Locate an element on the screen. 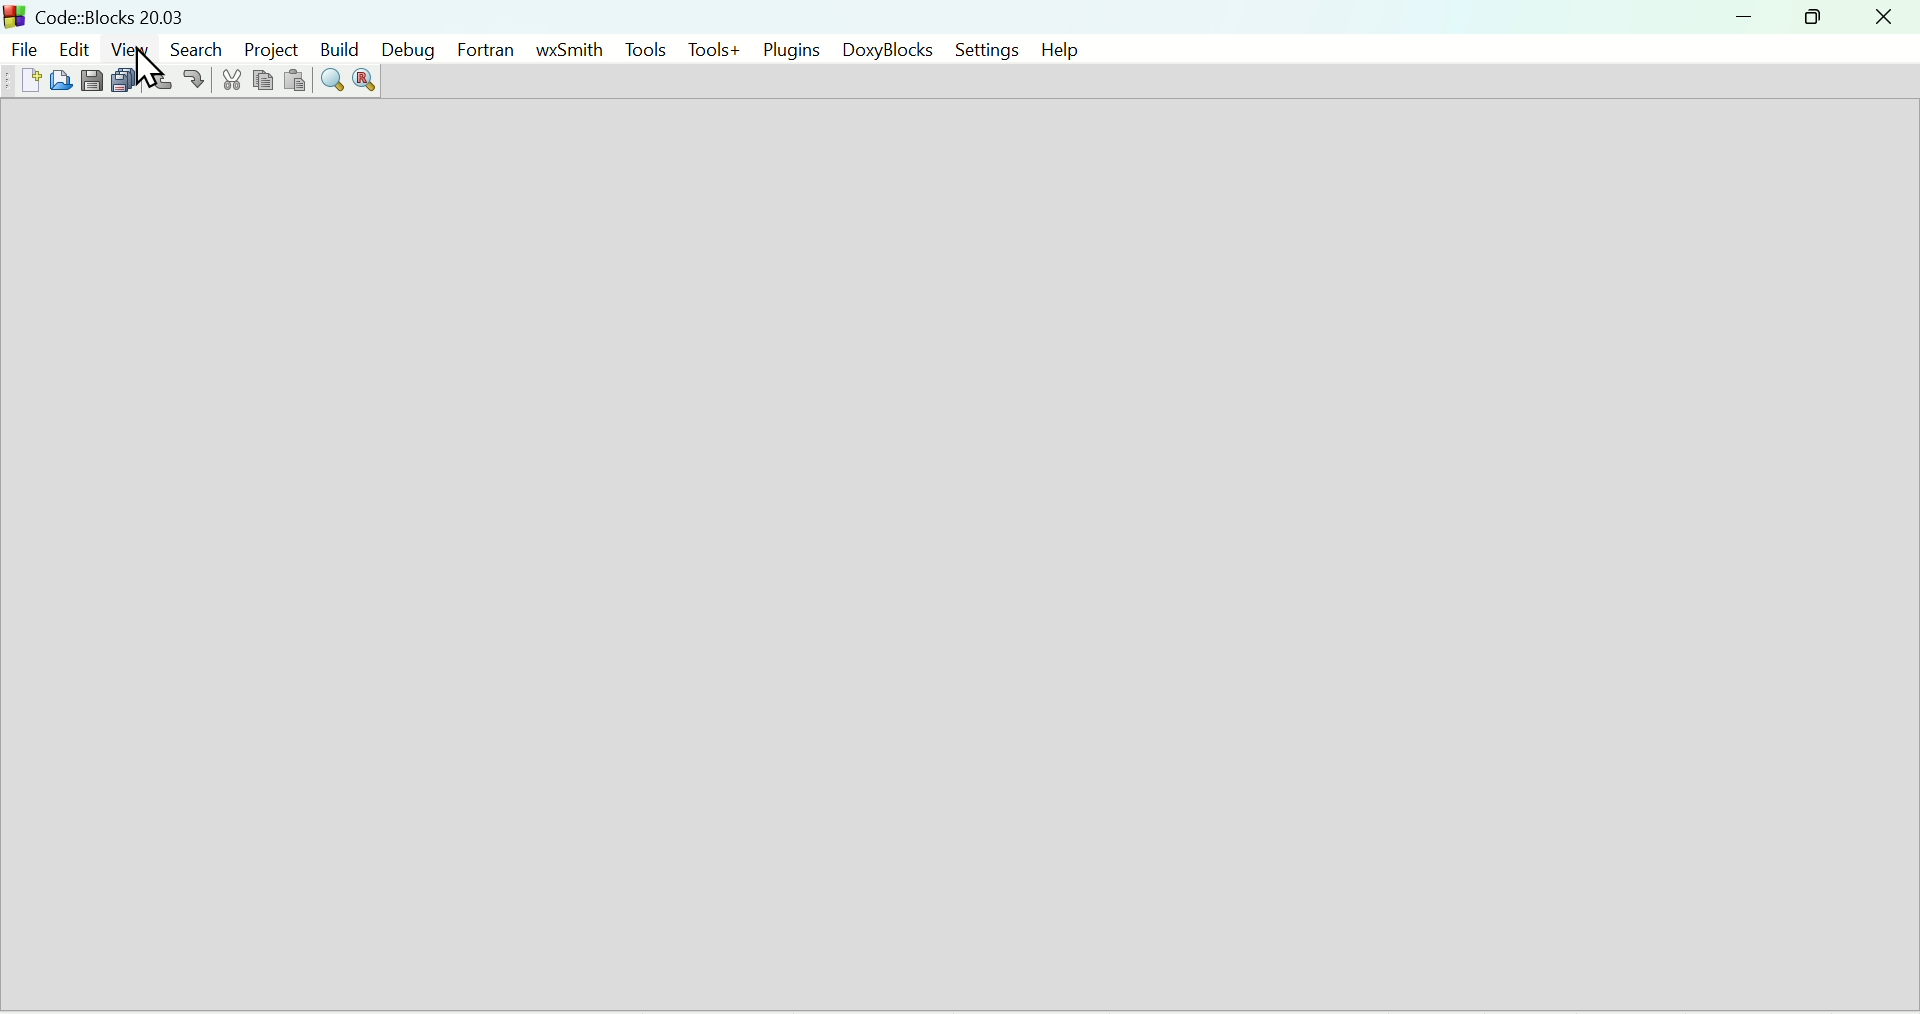 The height and width of the screenshot is (1014, 1920). Restore is located at coordinates (1807, 17).